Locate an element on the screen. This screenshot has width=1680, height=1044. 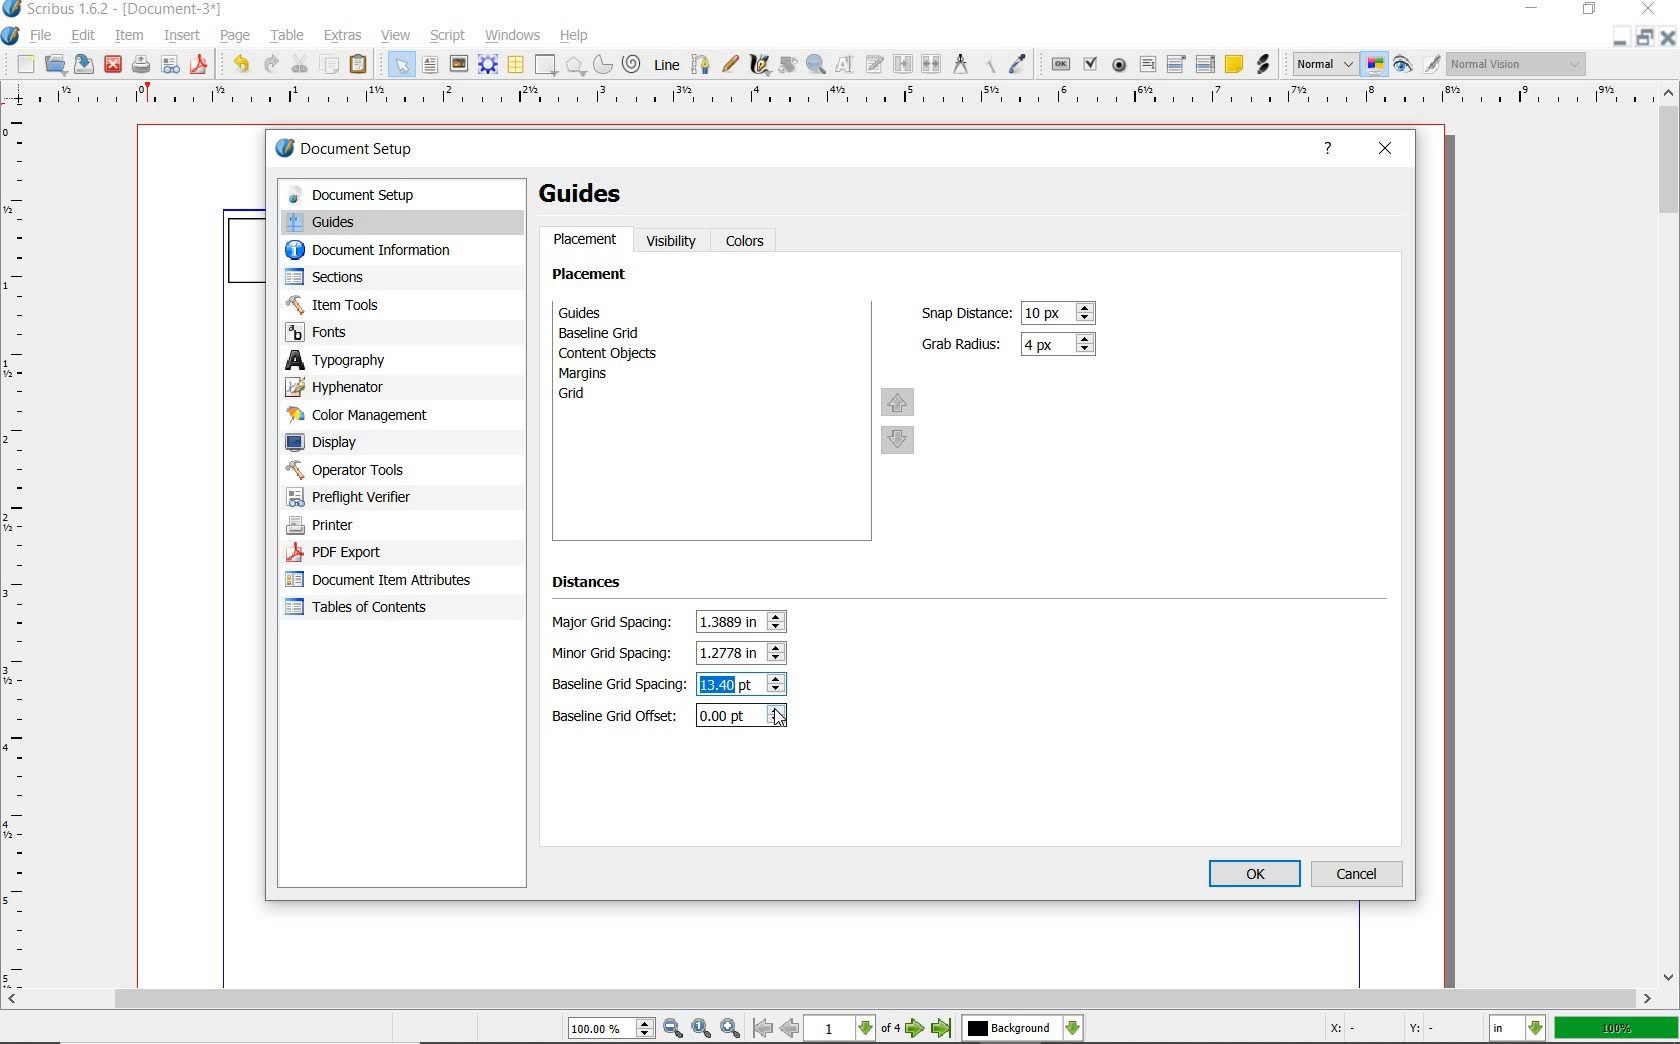
freehand line is located at coordinates (731, 65).